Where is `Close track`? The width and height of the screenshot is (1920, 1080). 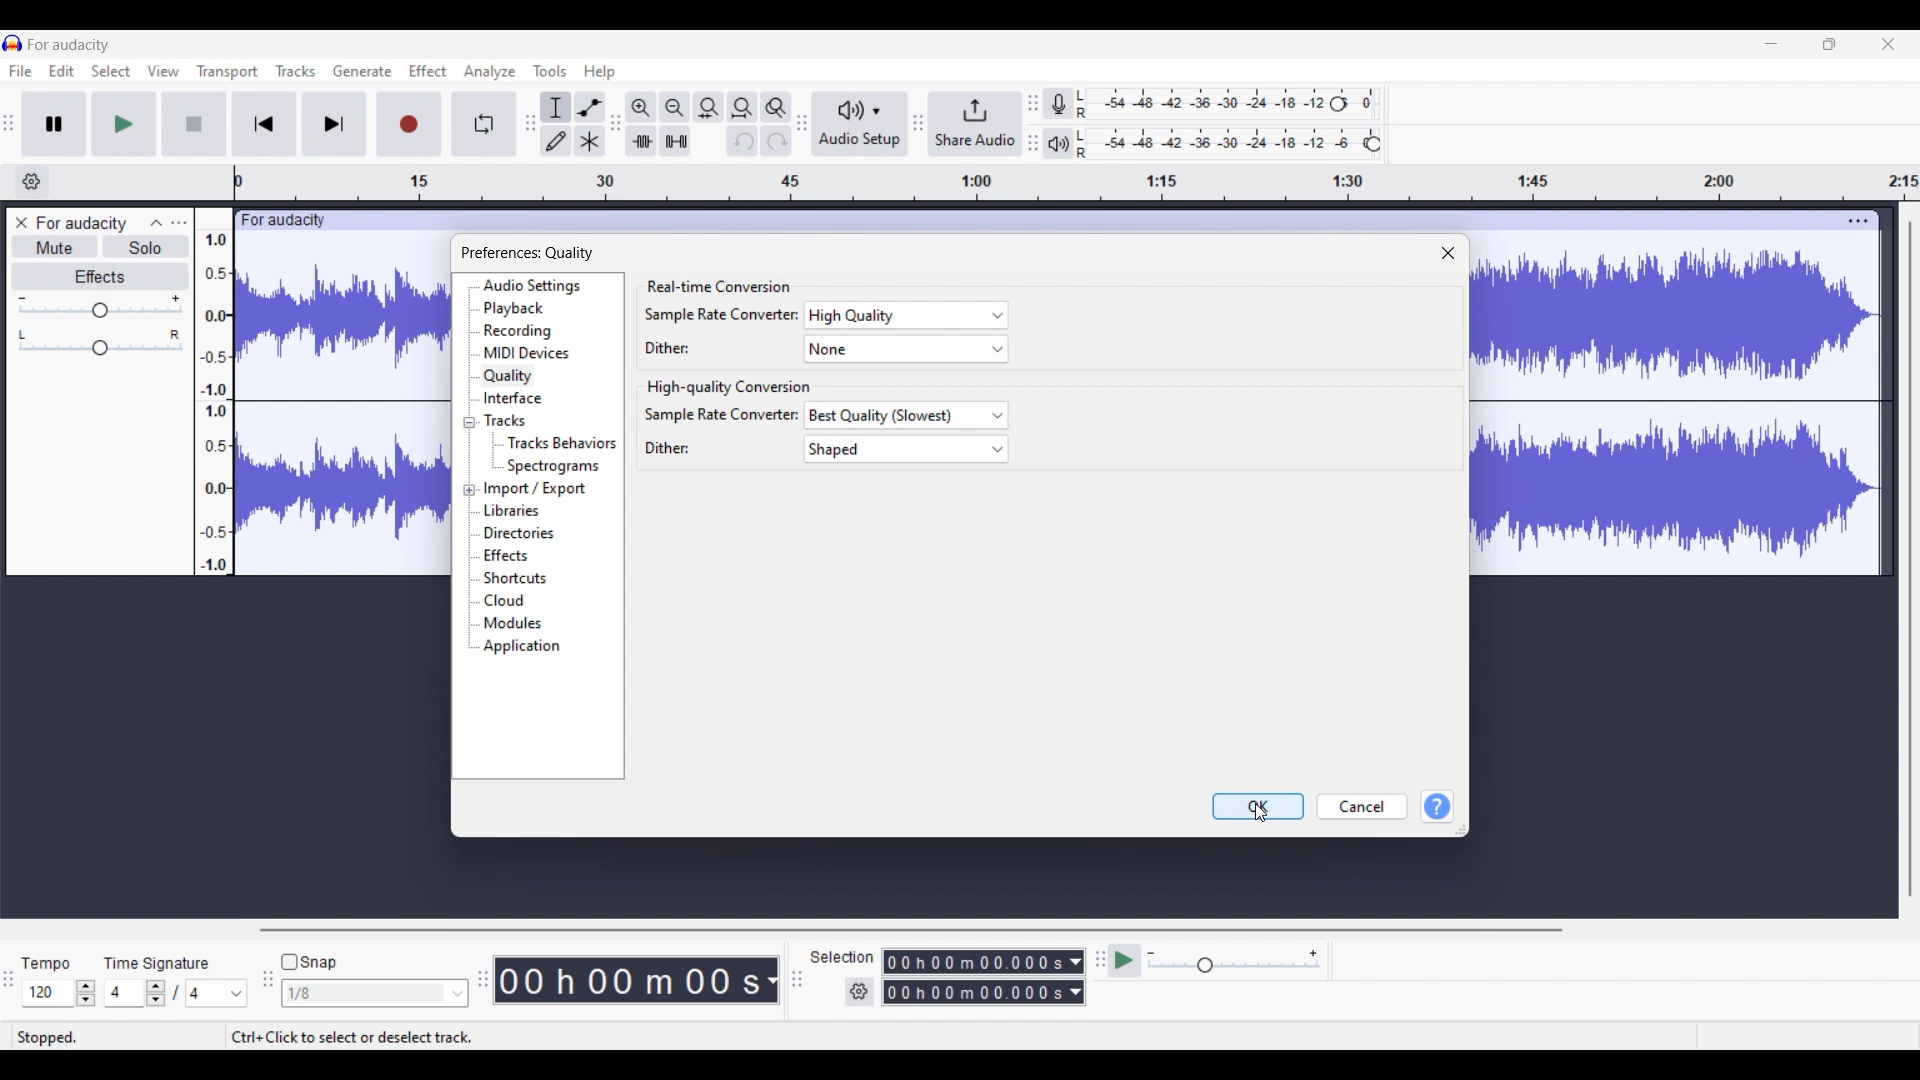 Close track is located at coordinates (21, 223).